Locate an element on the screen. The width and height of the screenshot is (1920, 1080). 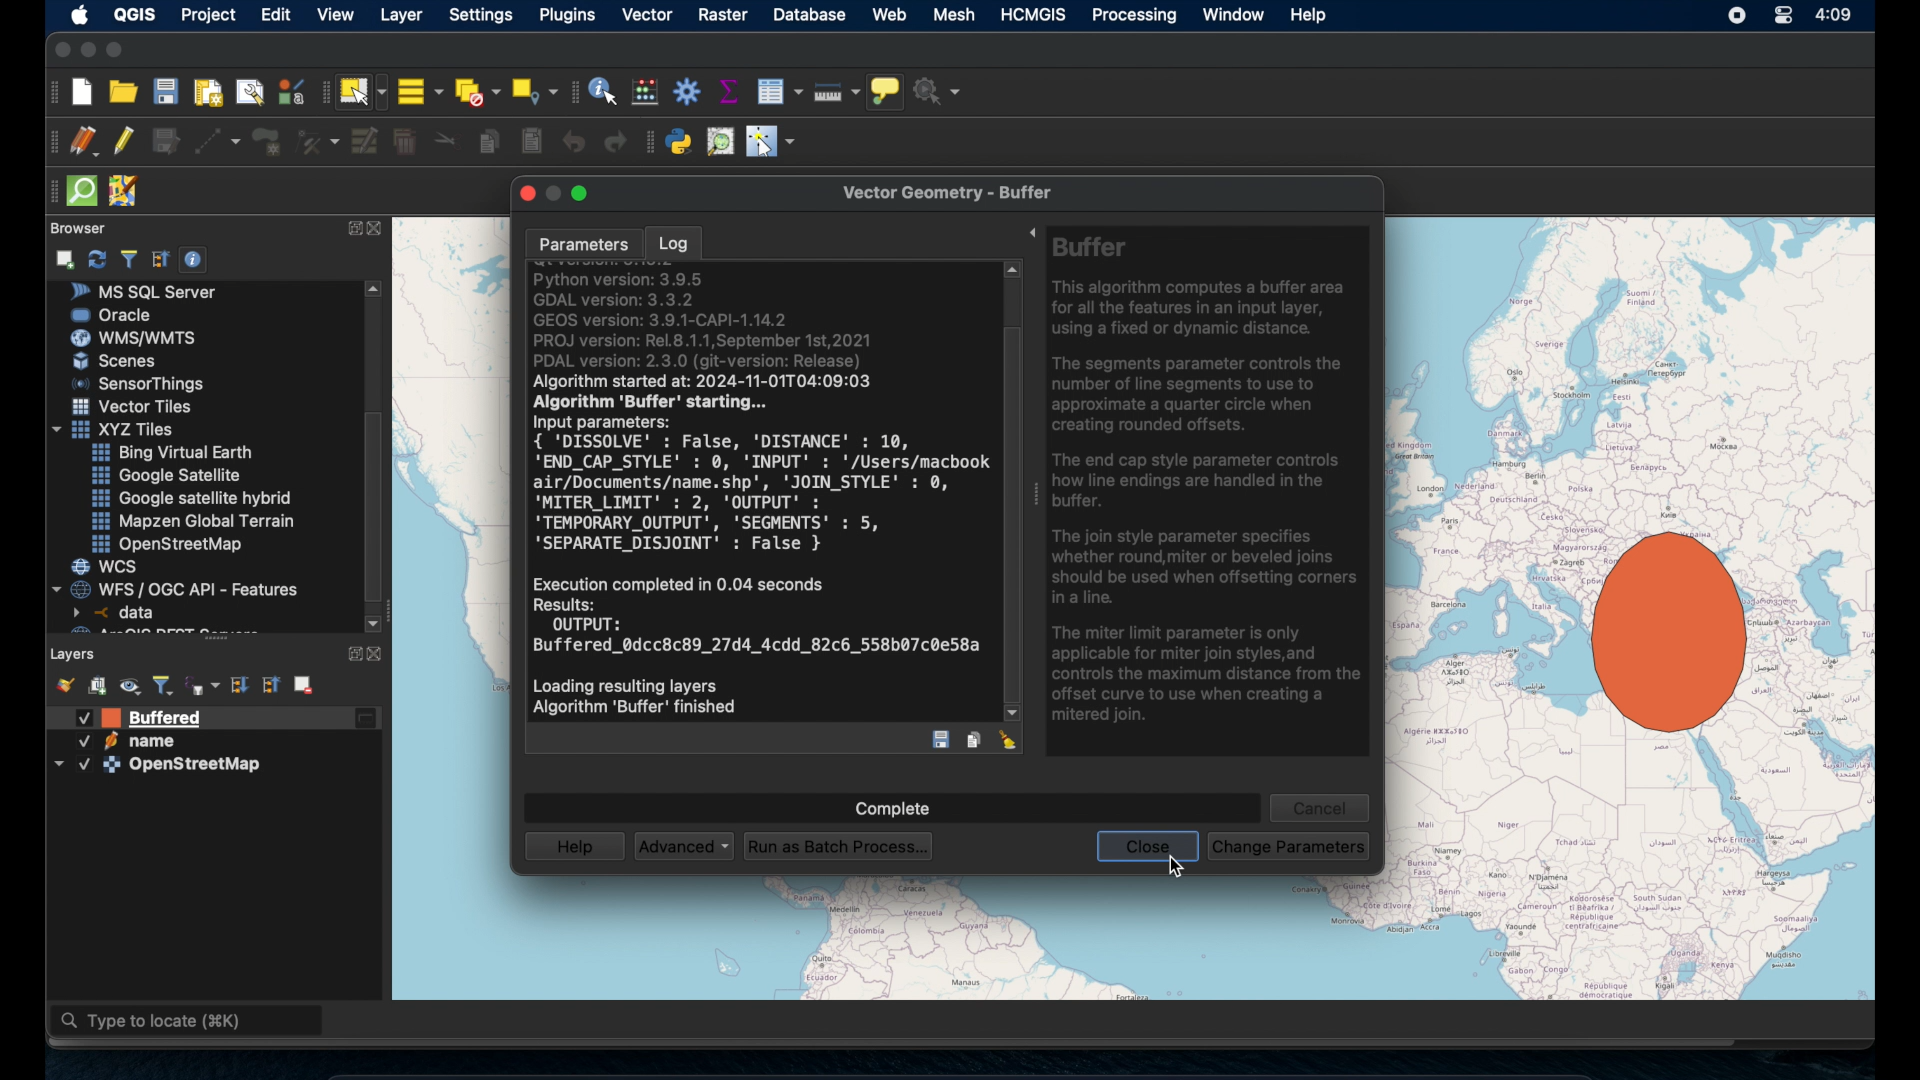
filter legend by expression is located at coordinates (203, 685).